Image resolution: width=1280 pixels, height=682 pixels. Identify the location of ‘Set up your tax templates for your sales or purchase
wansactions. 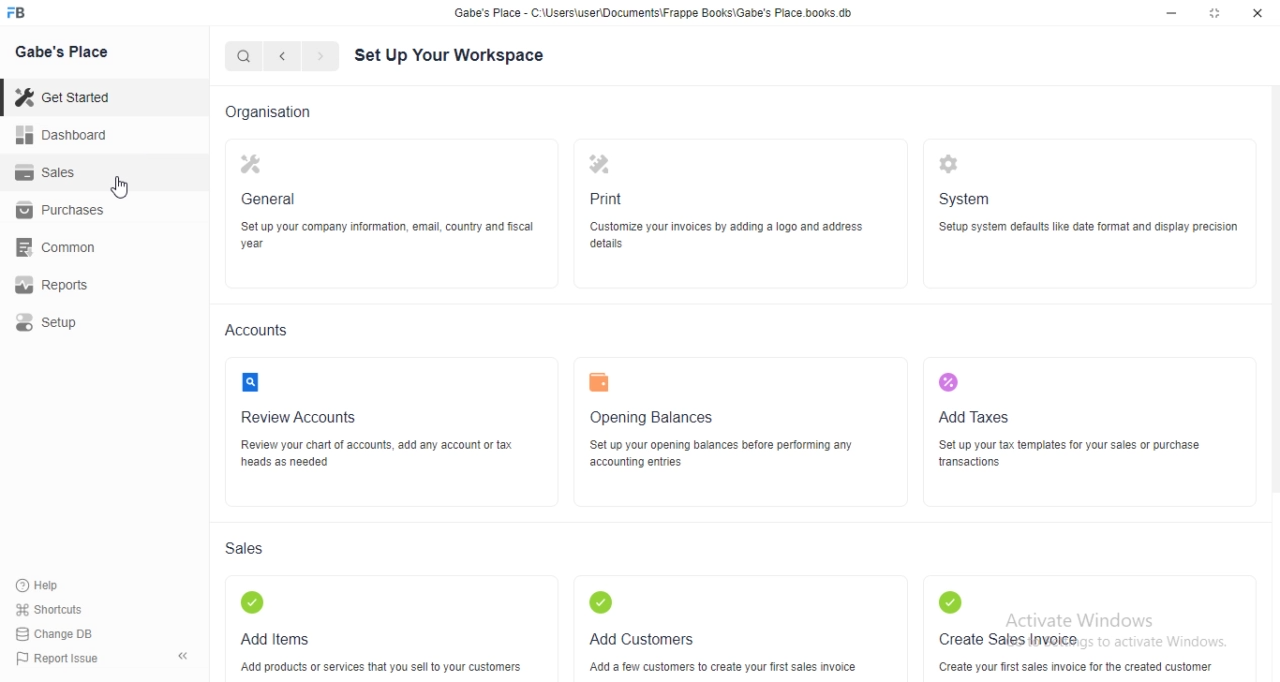
(1077, 462).